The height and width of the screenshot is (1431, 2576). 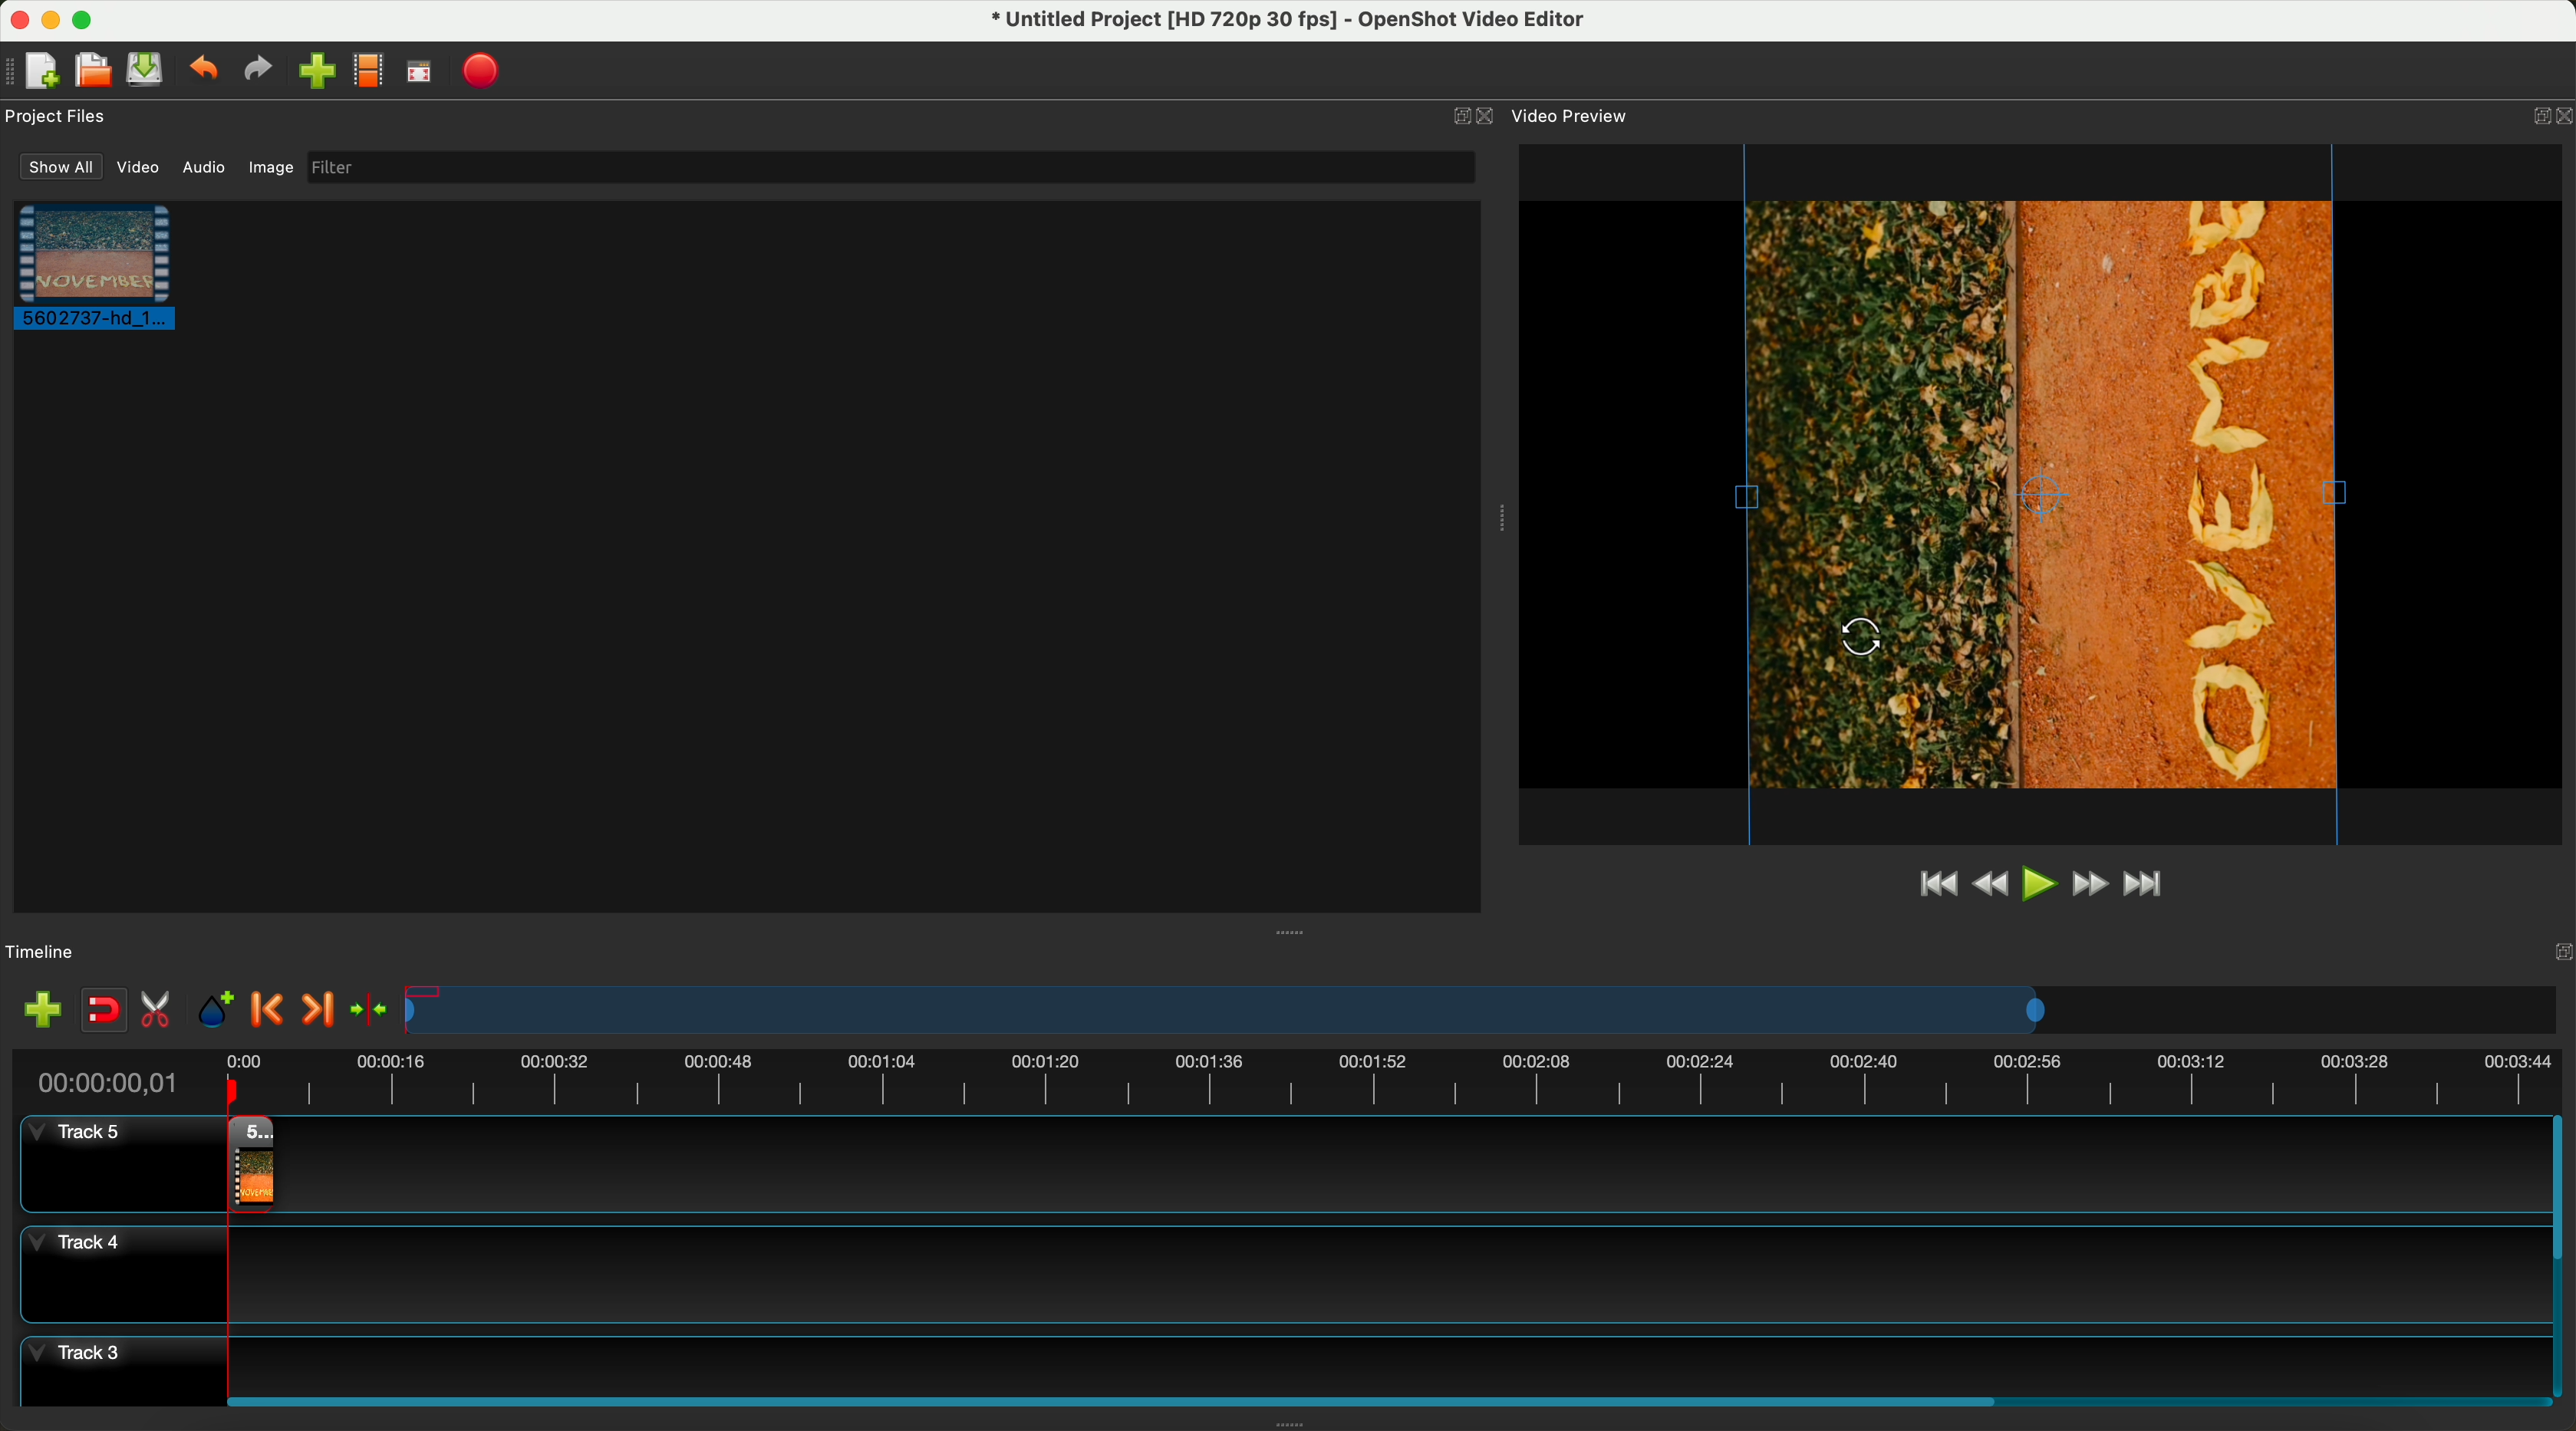 What do you see at coordinates (325, 1005) in the screenshot?
I see `next marker` at bounding box center [325, 1005].